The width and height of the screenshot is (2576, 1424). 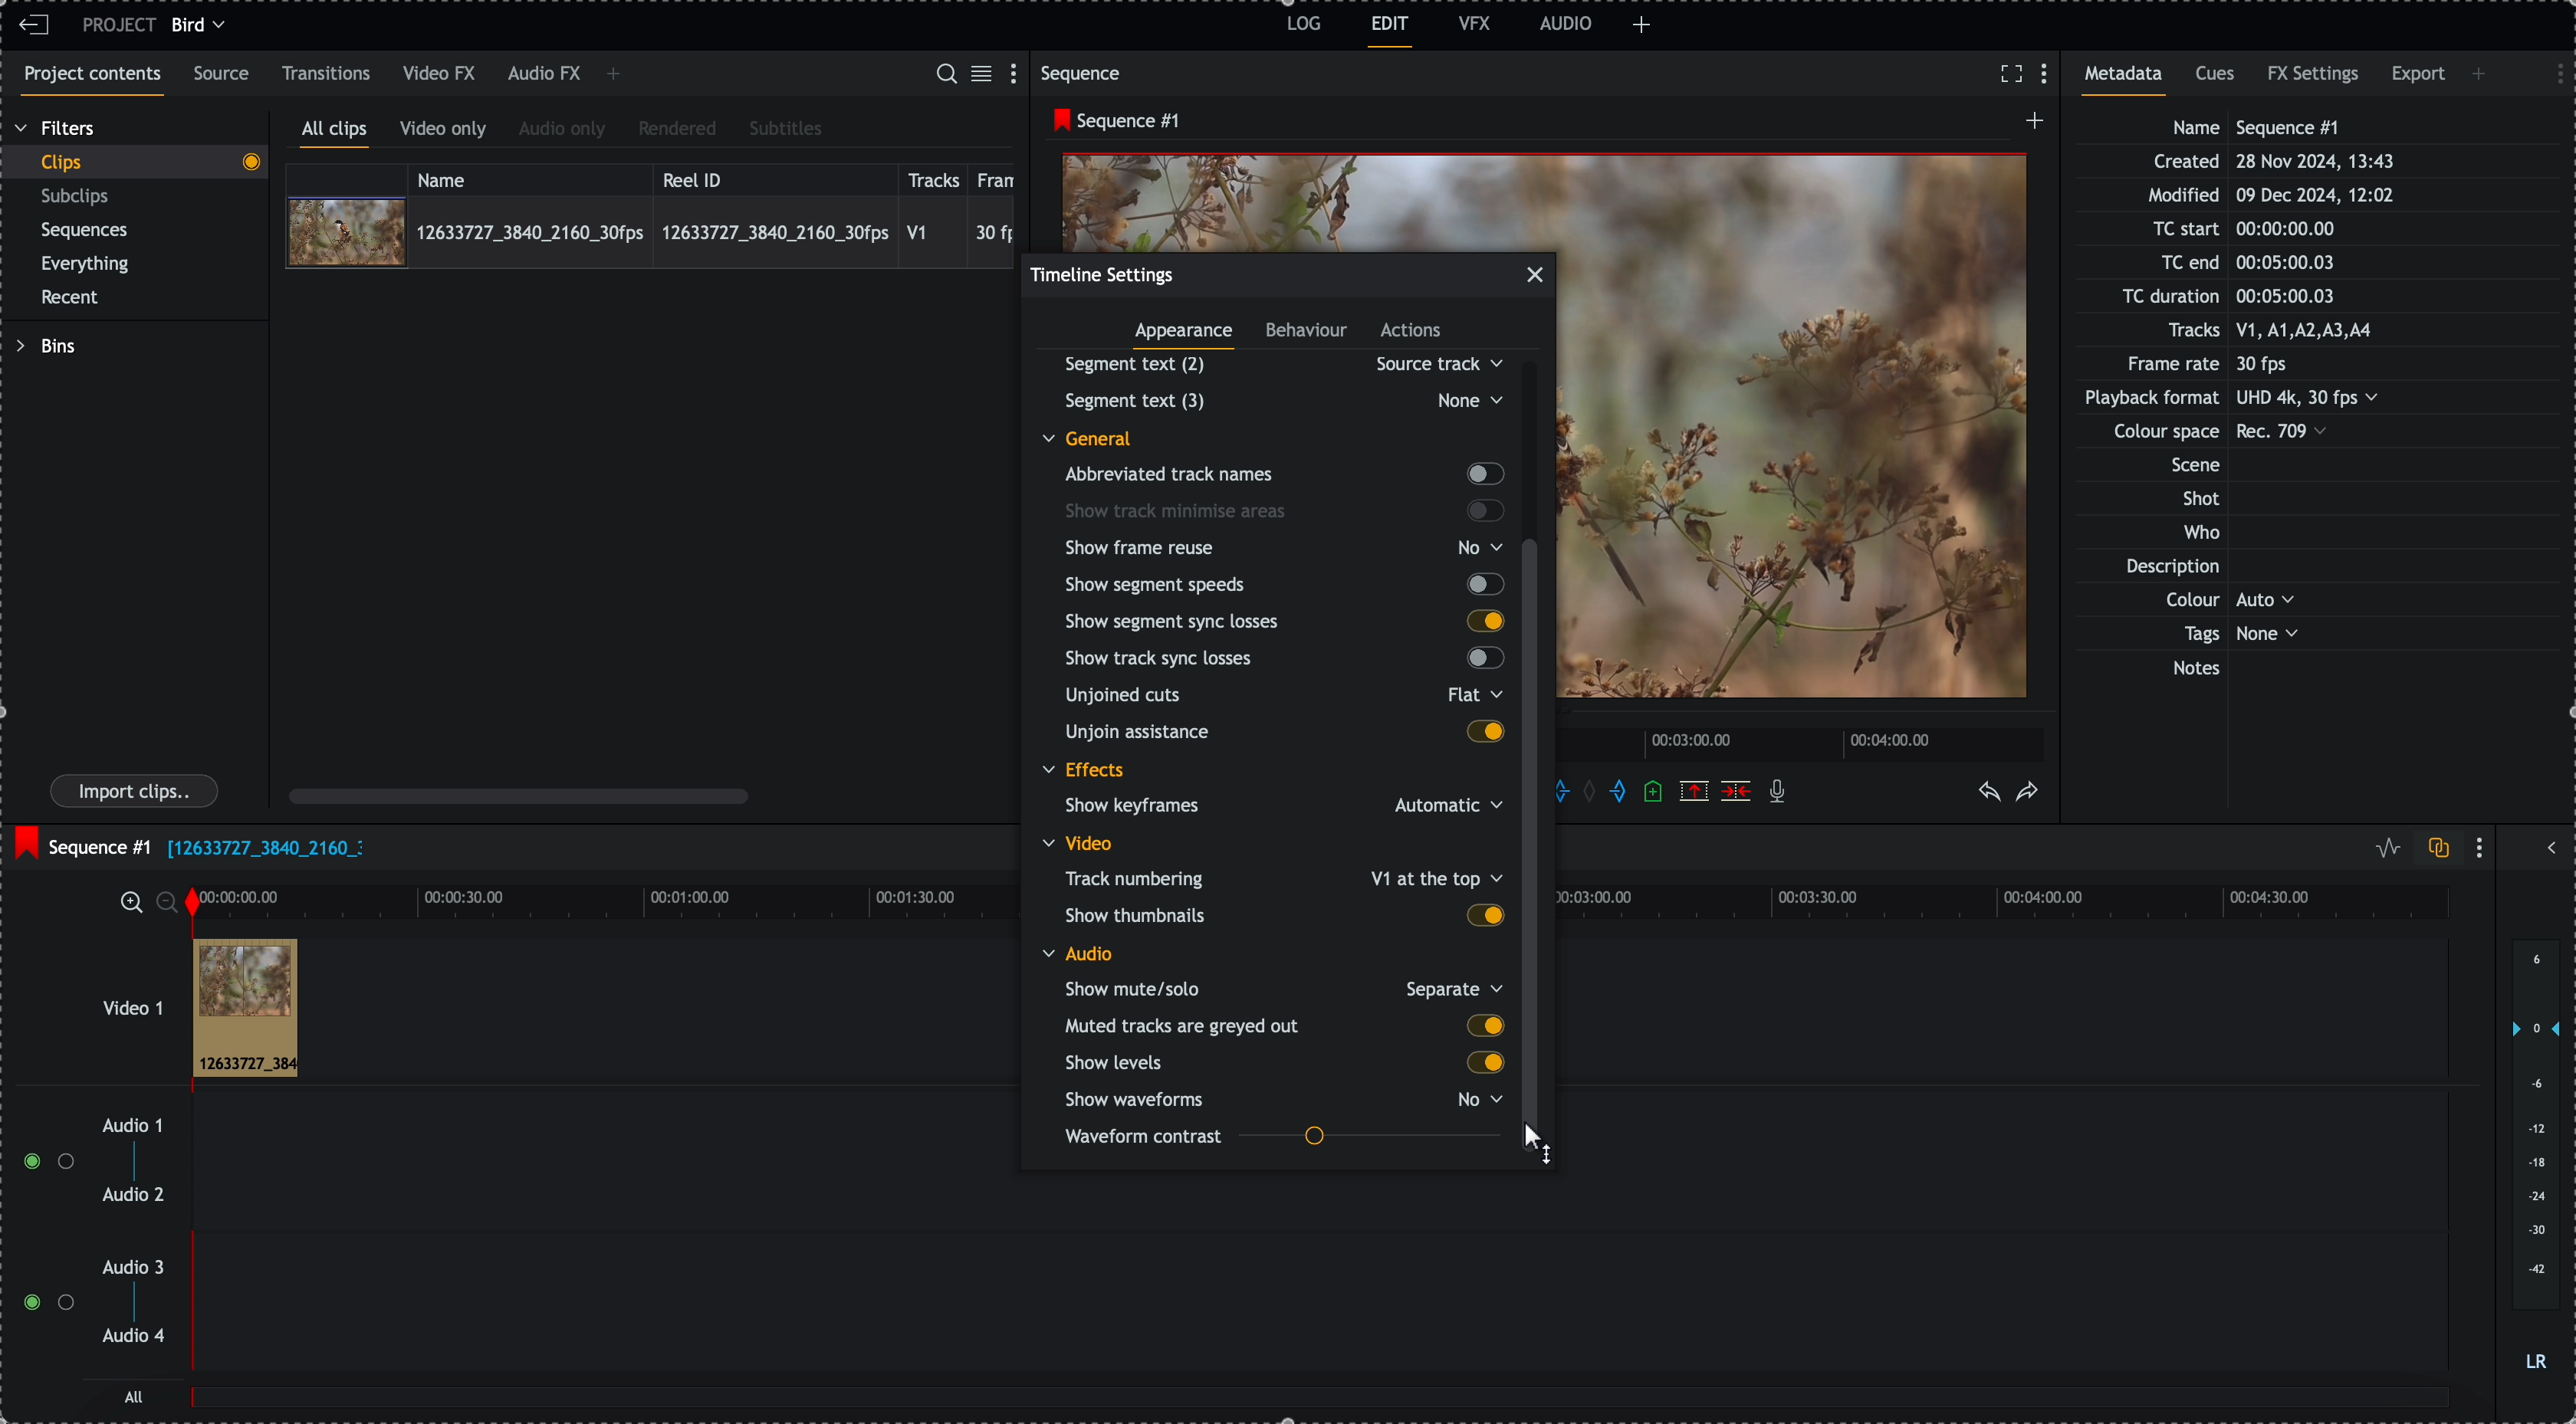 What do you see at coordinates (519, 795) in the screenshot?
I see `scroll bar` at bounding box center [519, 795].